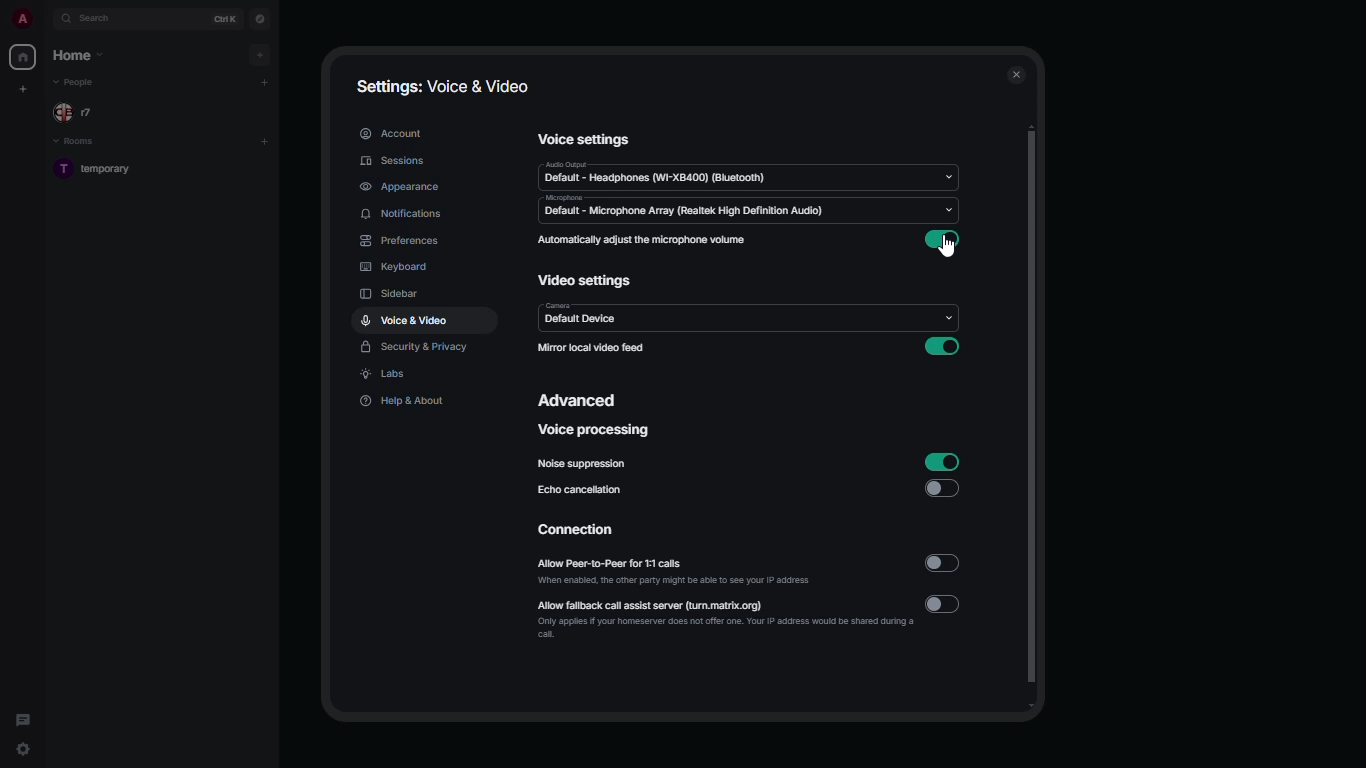 The height and width of the screenshot is (768, 1366). What do you see at coordinates (398, 162) in the screenshot?
I see `sessions` at bounding box center [398, 162].